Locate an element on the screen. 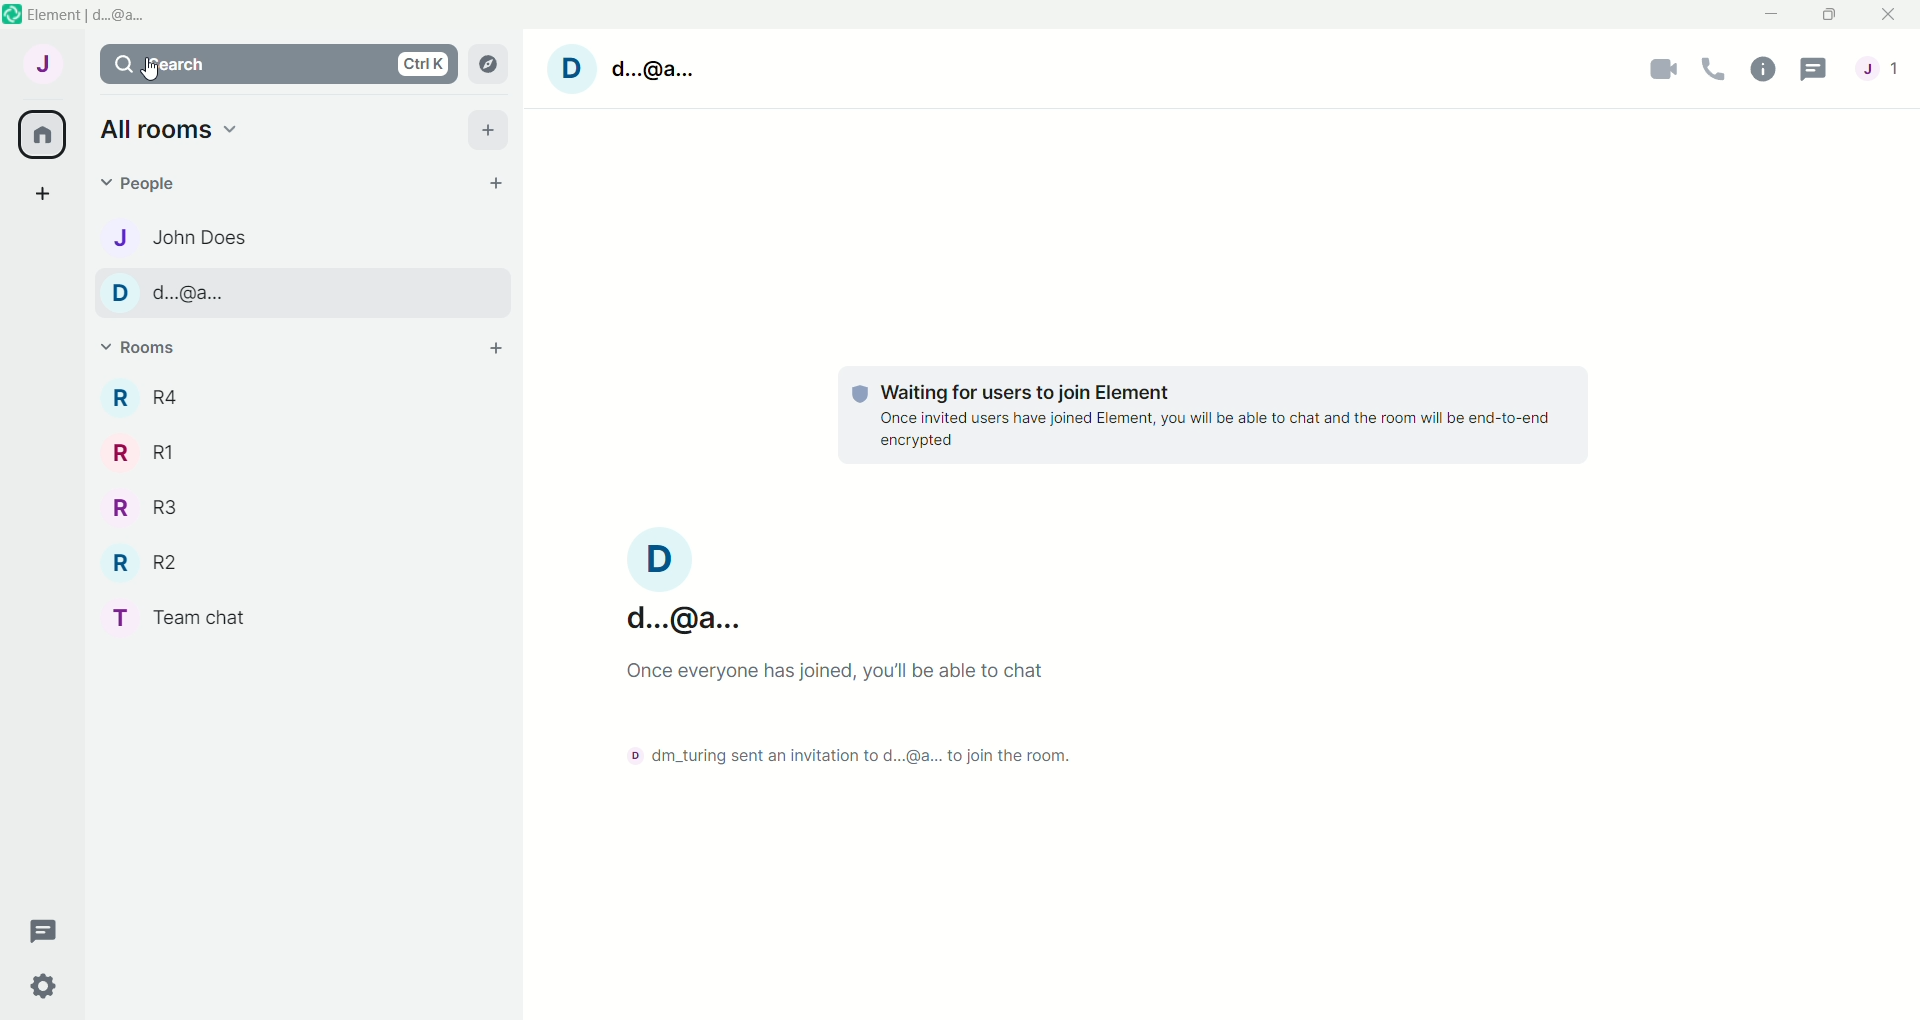 The height and width of the screenshot is (1020, 1920). team chat is located at coordinates (193, 620).